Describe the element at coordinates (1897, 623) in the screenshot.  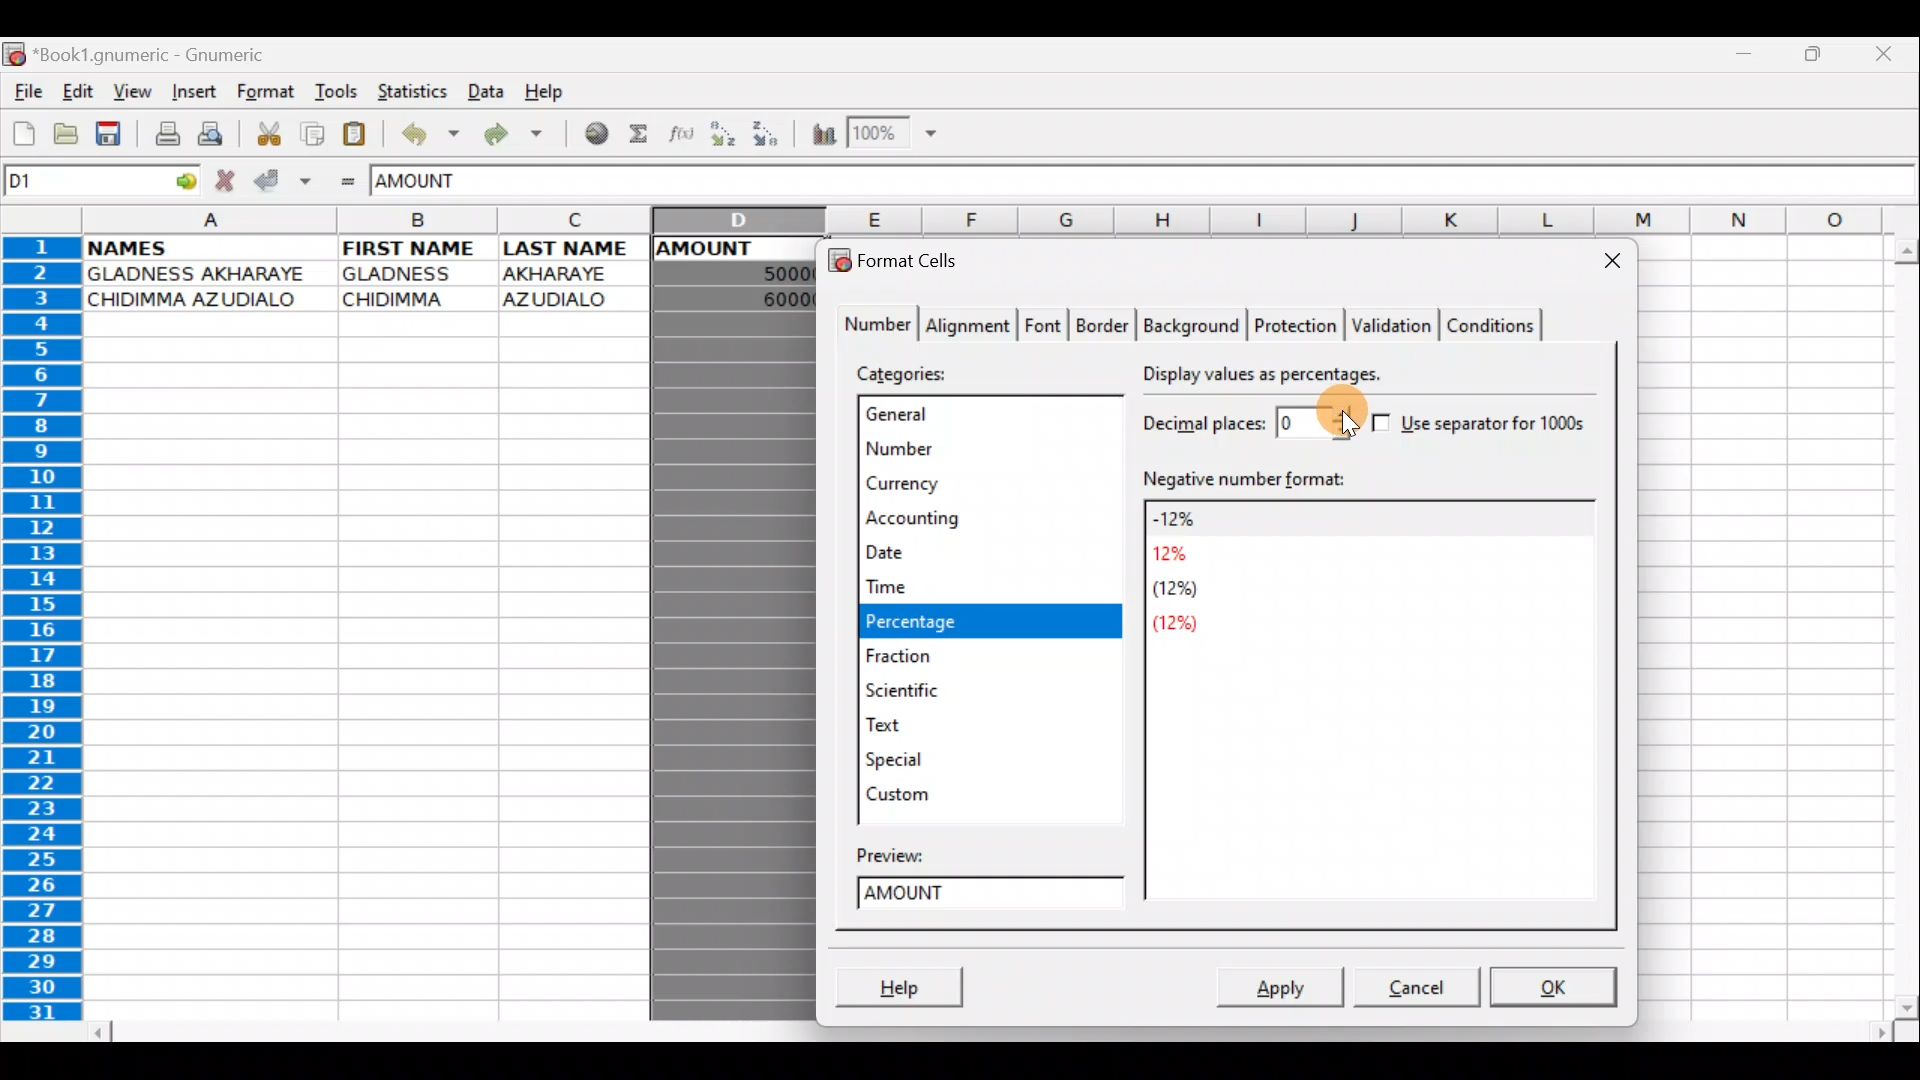
I see `Scroll bar` at that location.